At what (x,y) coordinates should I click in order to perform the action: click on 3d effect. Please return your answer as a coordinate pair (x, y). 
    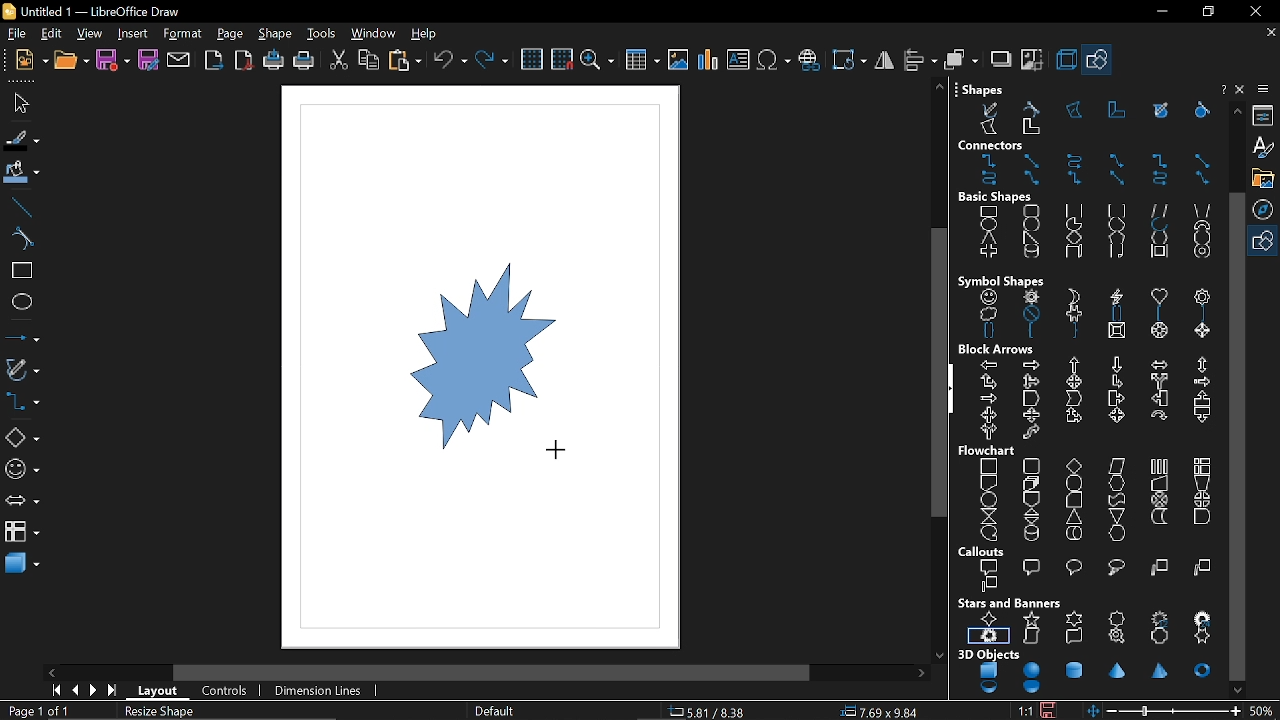
    Looking at the image, I should click on (1065, 60).